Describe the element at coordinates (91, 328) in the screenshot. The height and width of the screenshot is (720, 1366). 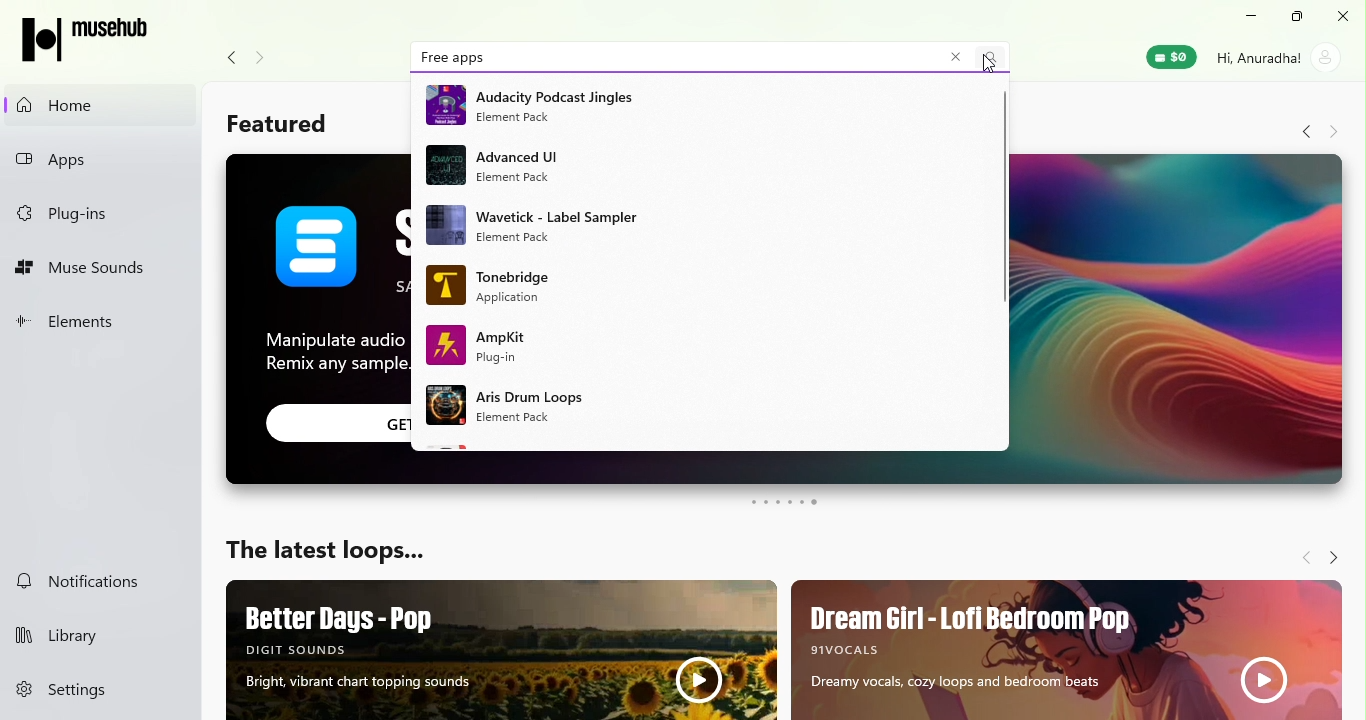
I see `Elements` at that location.